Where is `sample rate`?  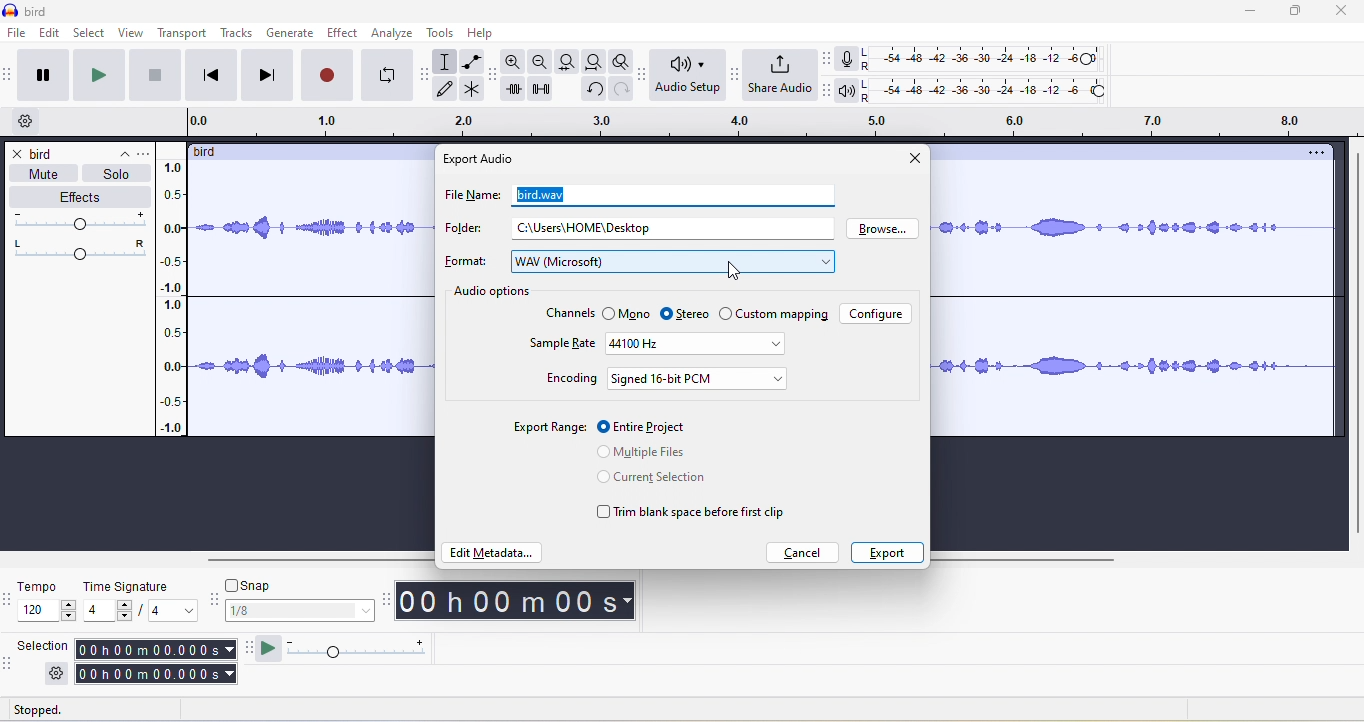 sample rate is located at coordinates (560, 345).